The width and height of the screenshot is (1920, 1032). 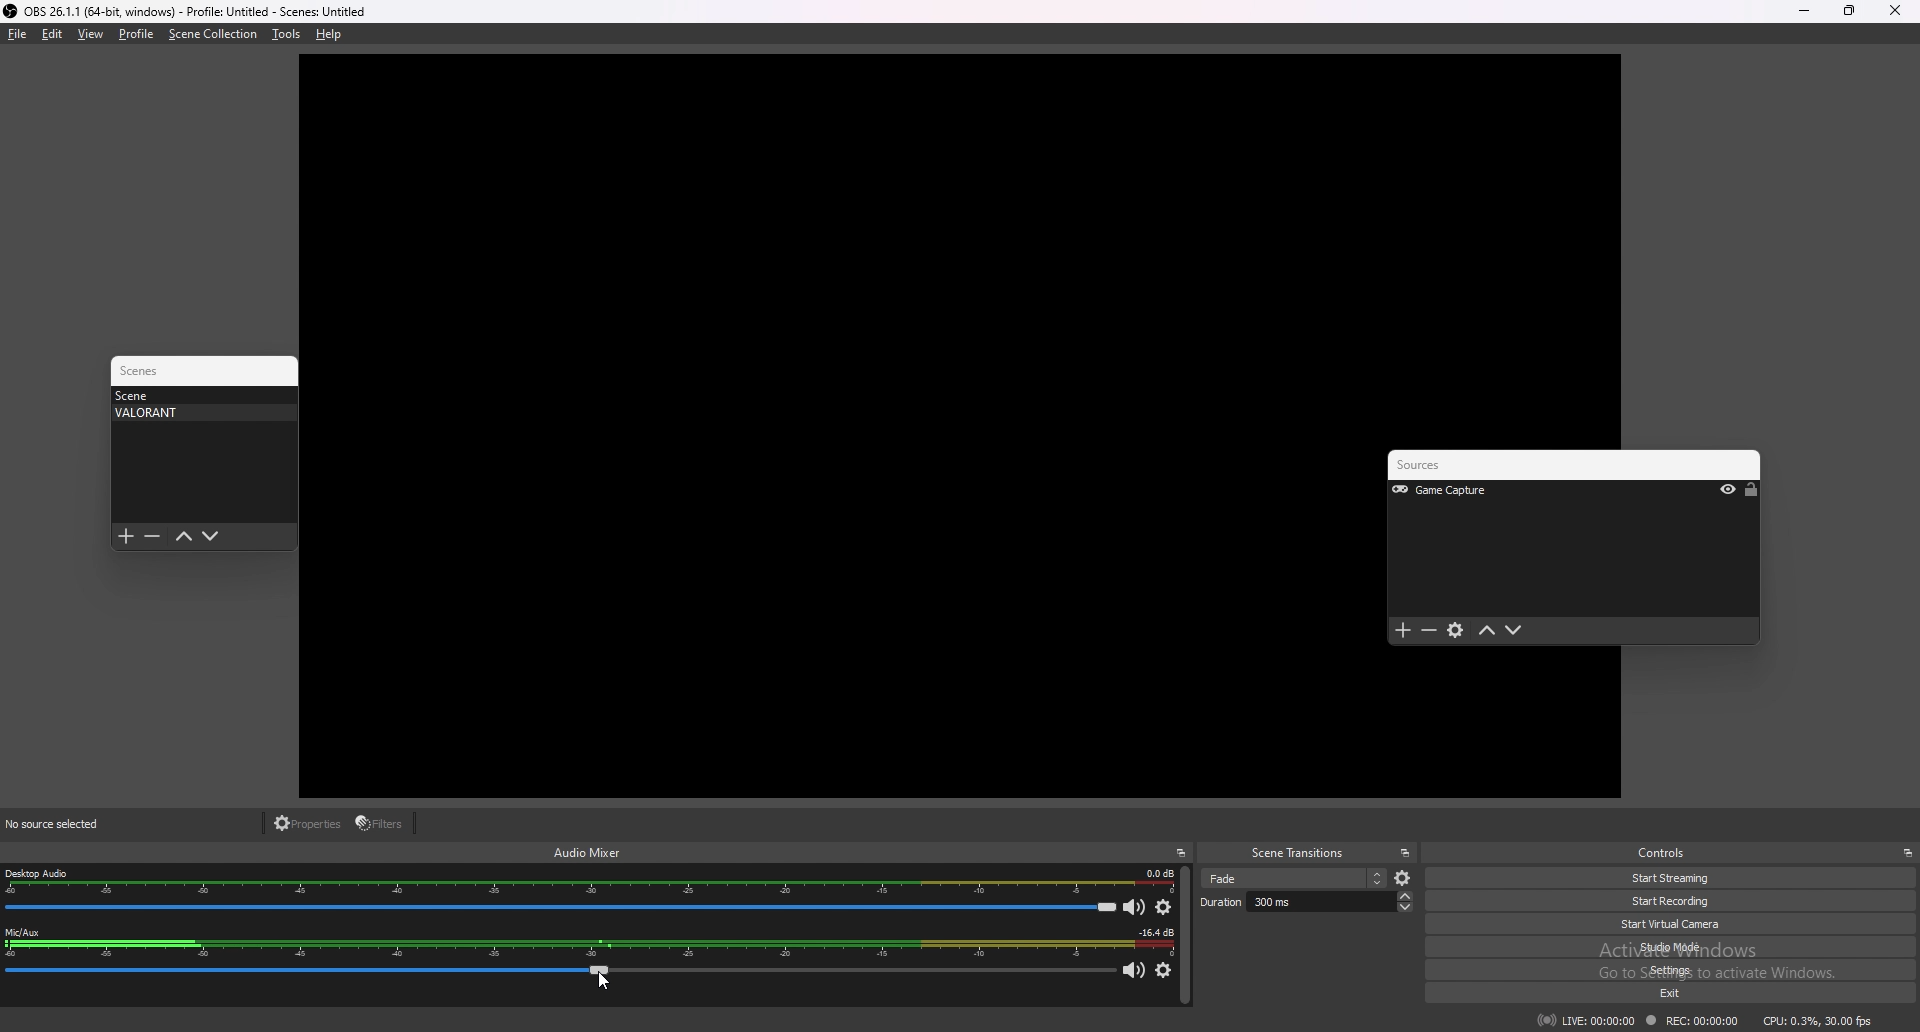 What do you see at coordinates (1803, 11) in the screenshot?
I see `minimize` at bounding box center [1803, 11].